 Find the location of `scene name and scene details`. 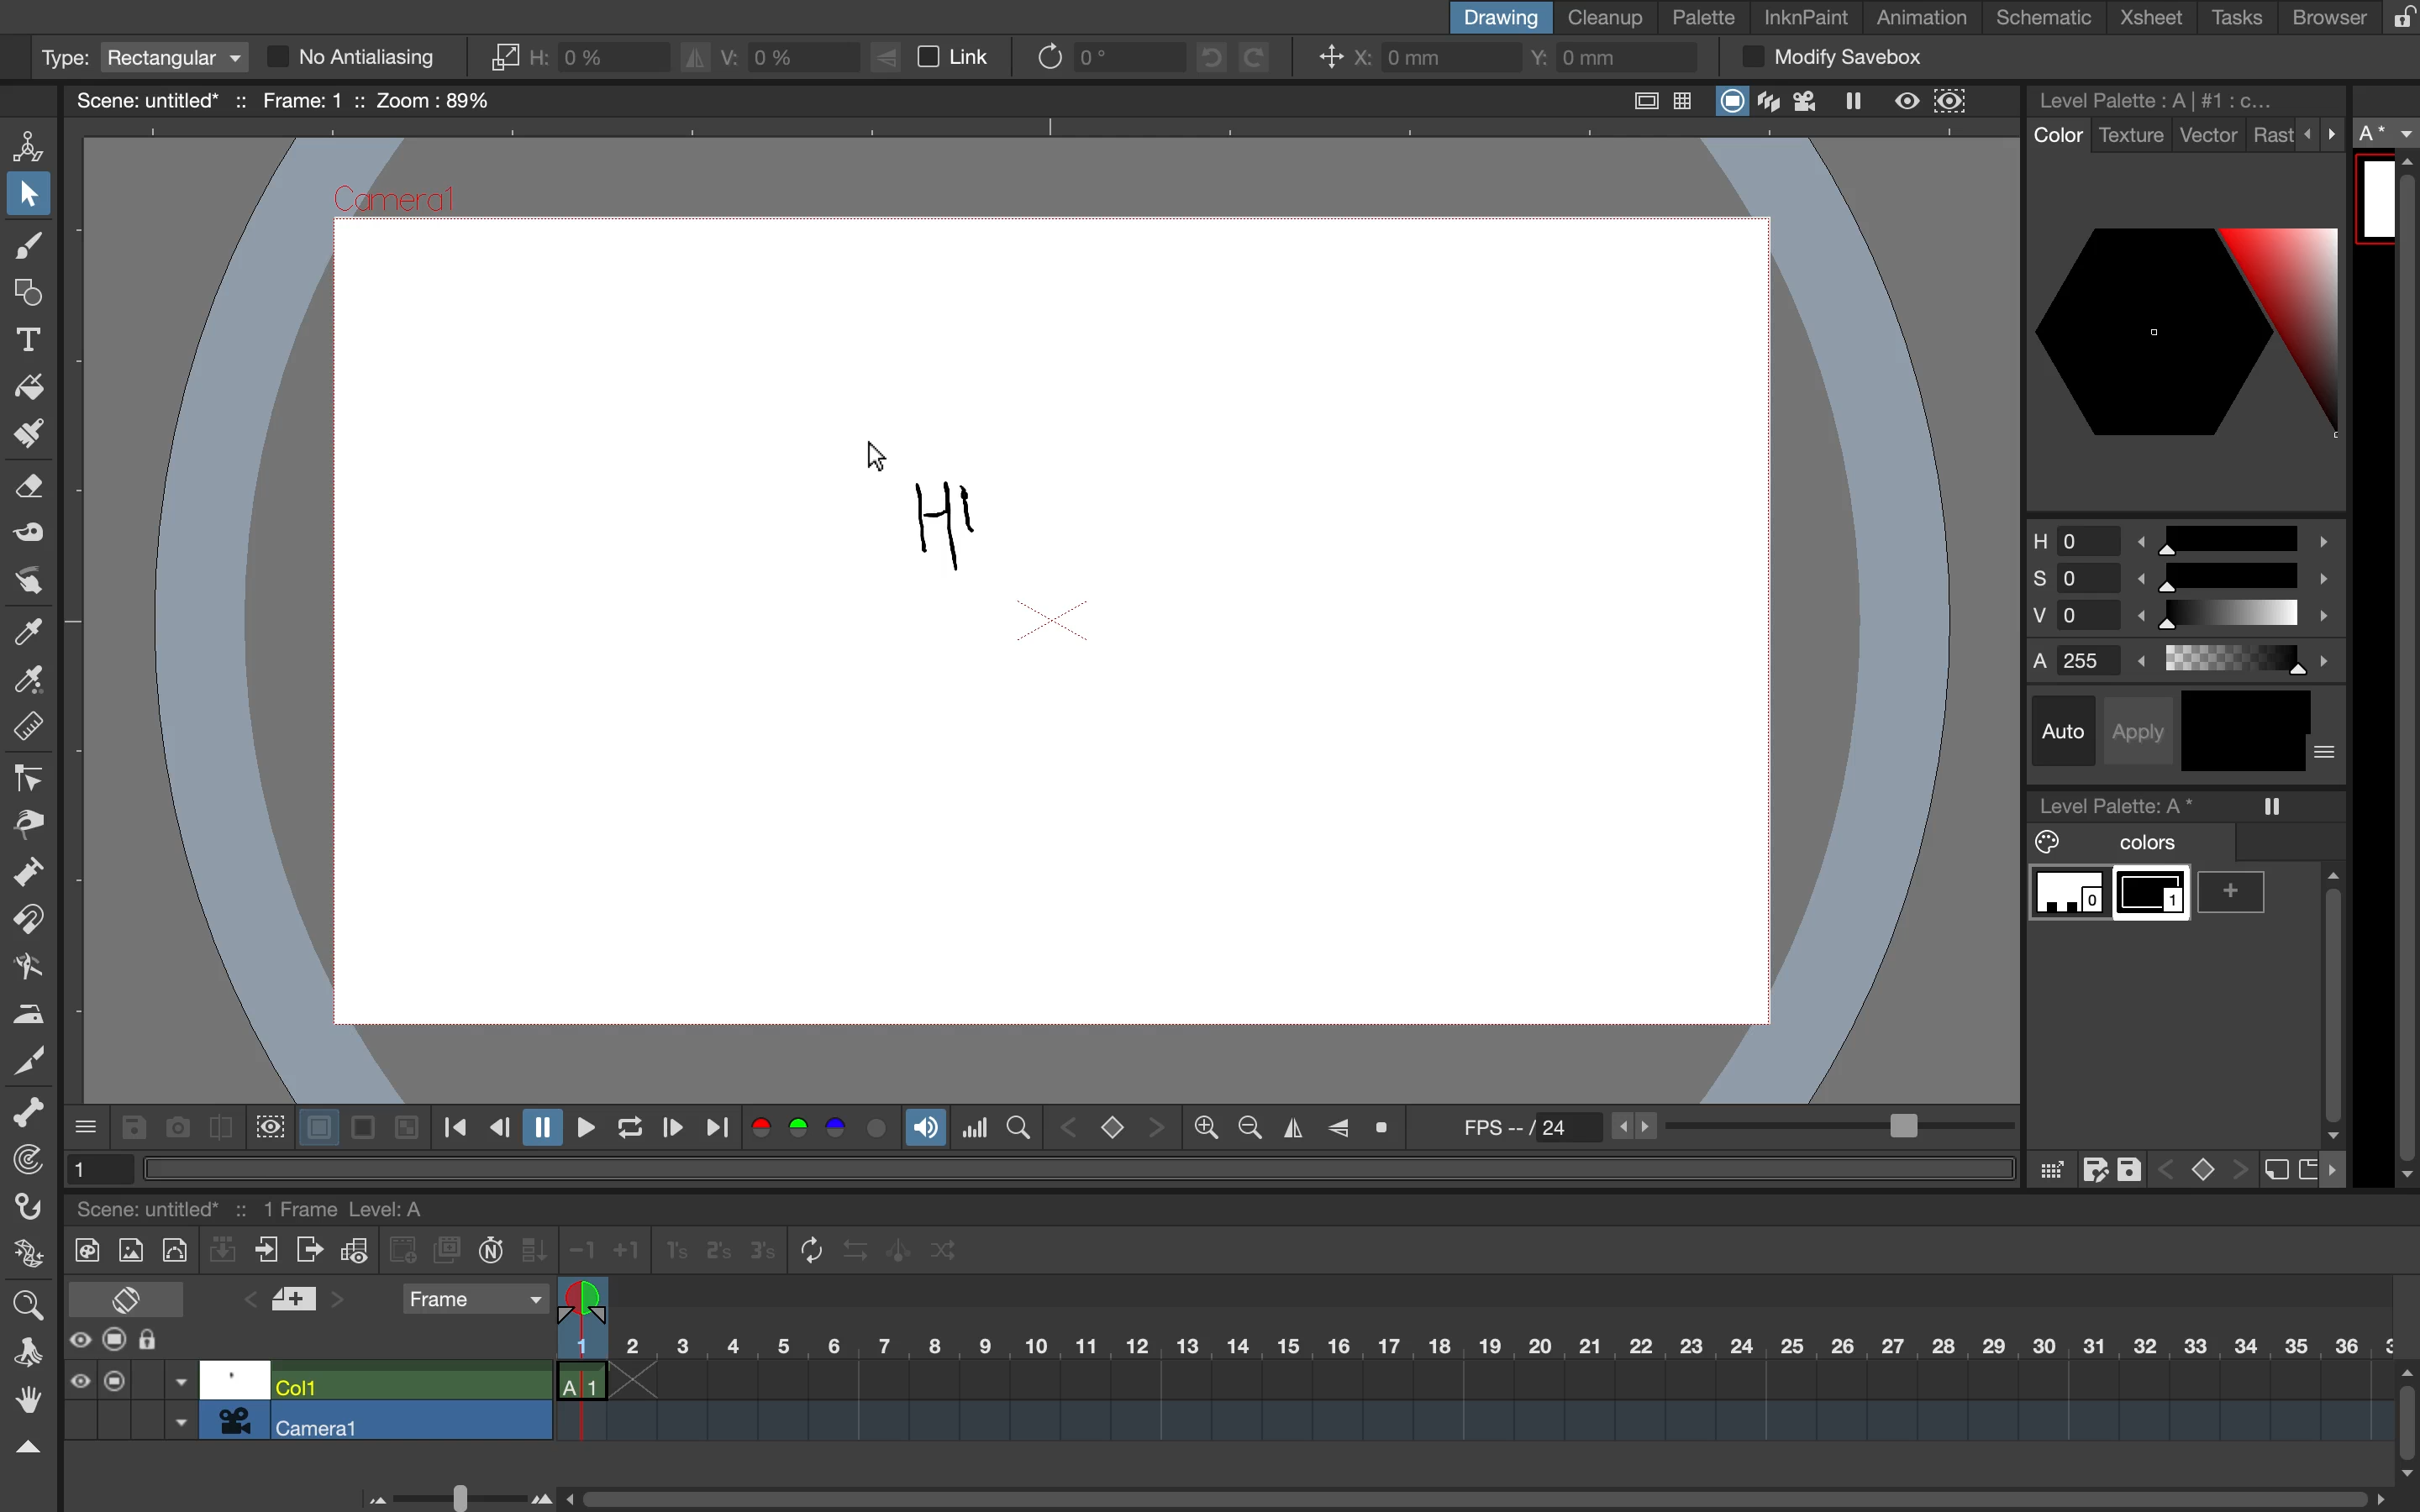

scene name and scene details is located at coordinates (283, 100).